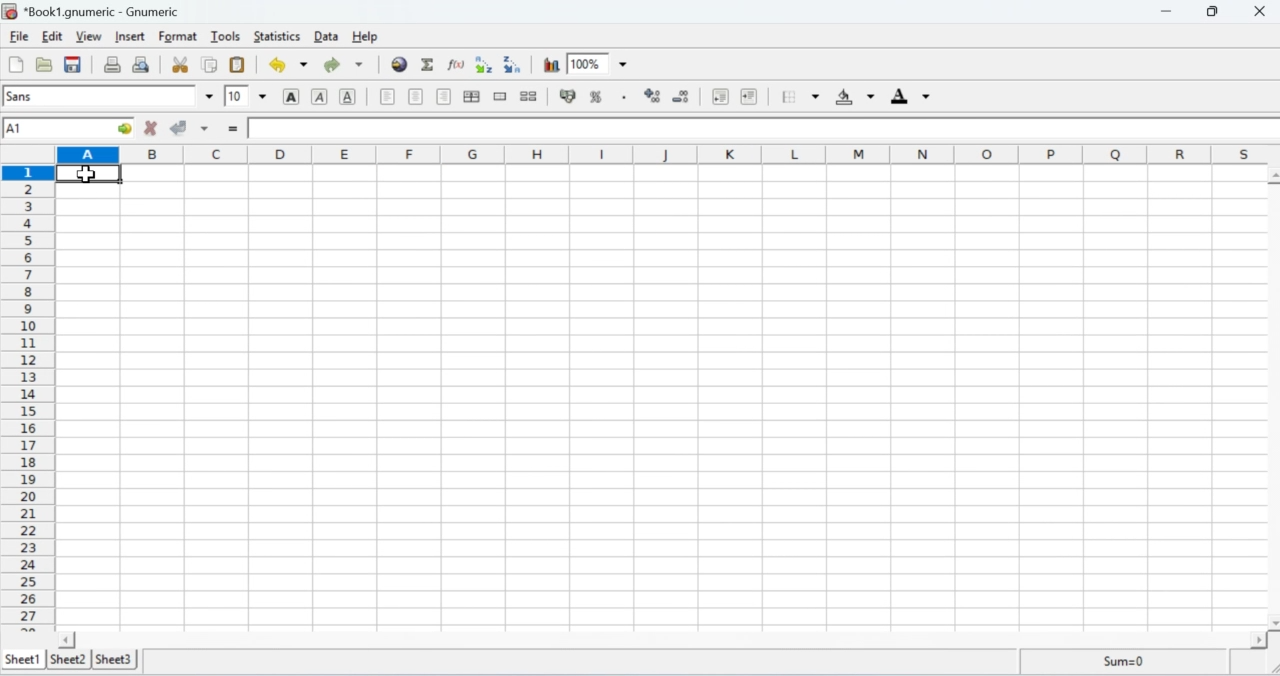  Describe the element at coordinates (246, 95) in the screenshot. I see `Font Size 10` at that location.